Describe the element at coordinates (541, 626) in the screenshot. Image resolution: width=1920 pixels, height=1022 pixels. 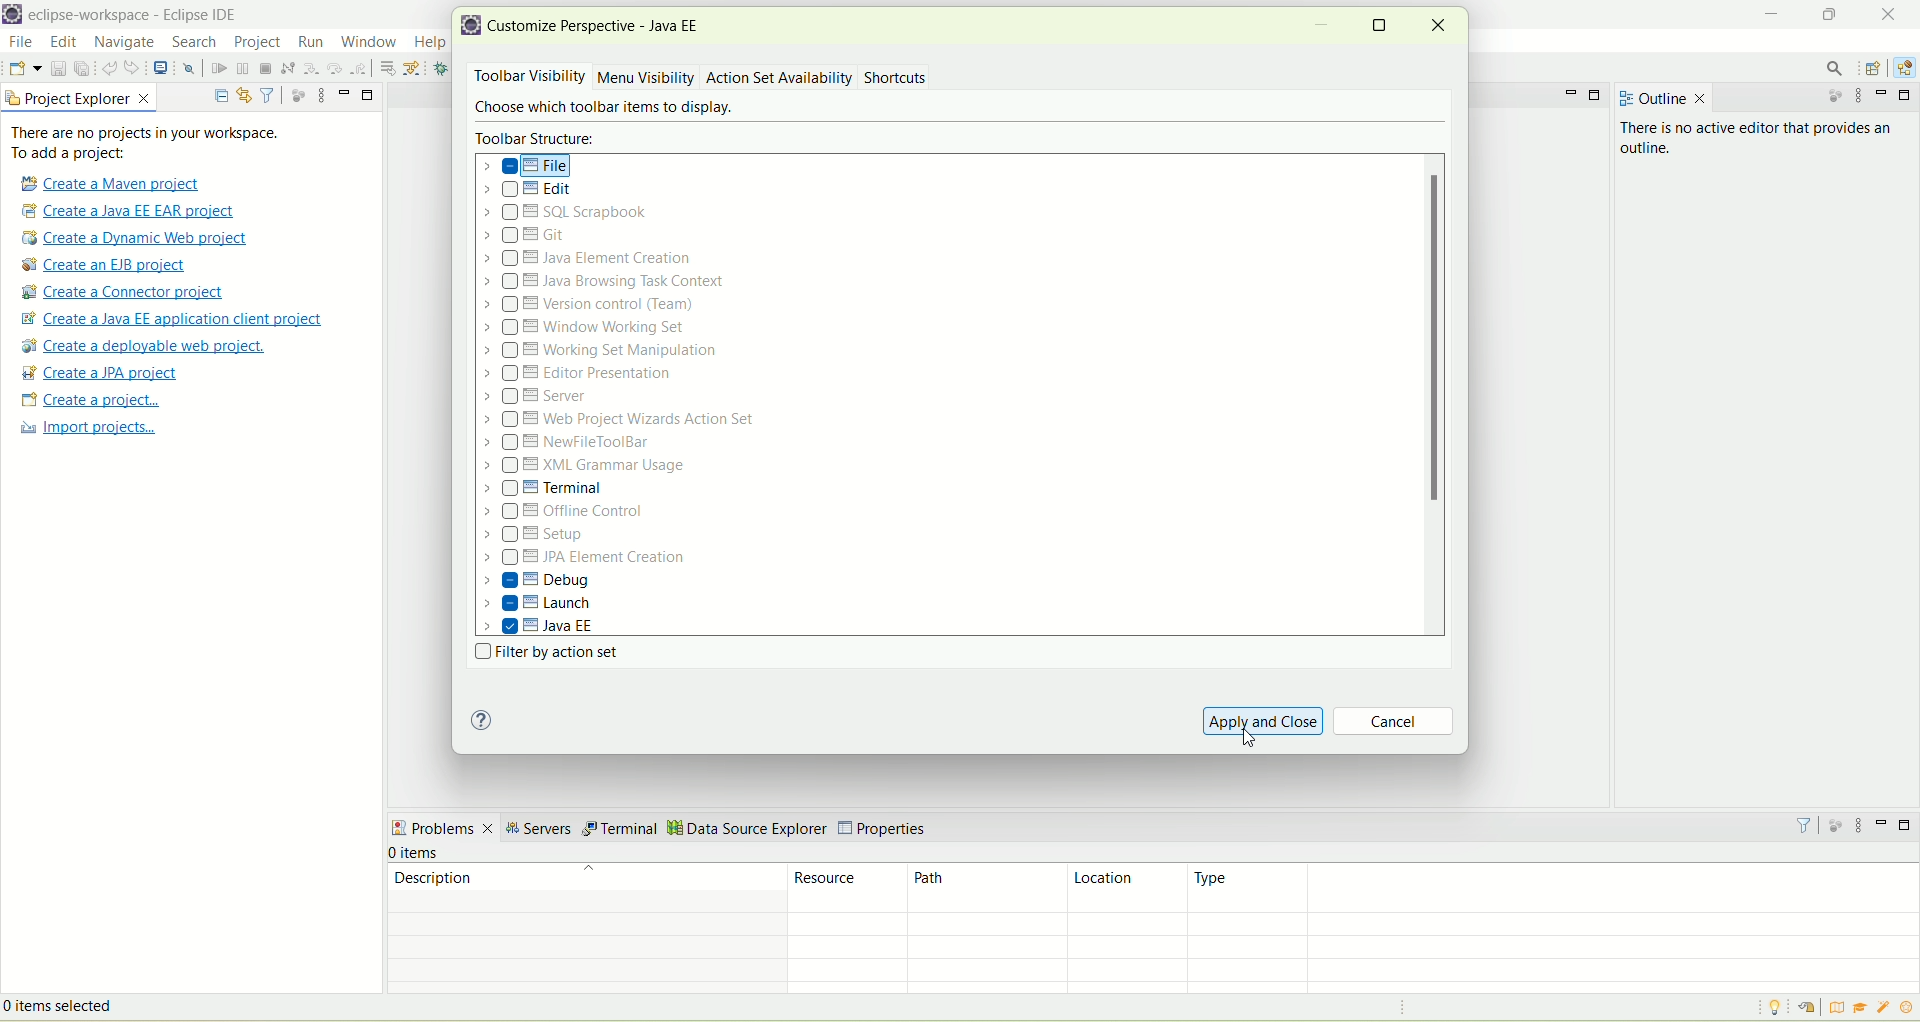
I see `Java EE` at that location.